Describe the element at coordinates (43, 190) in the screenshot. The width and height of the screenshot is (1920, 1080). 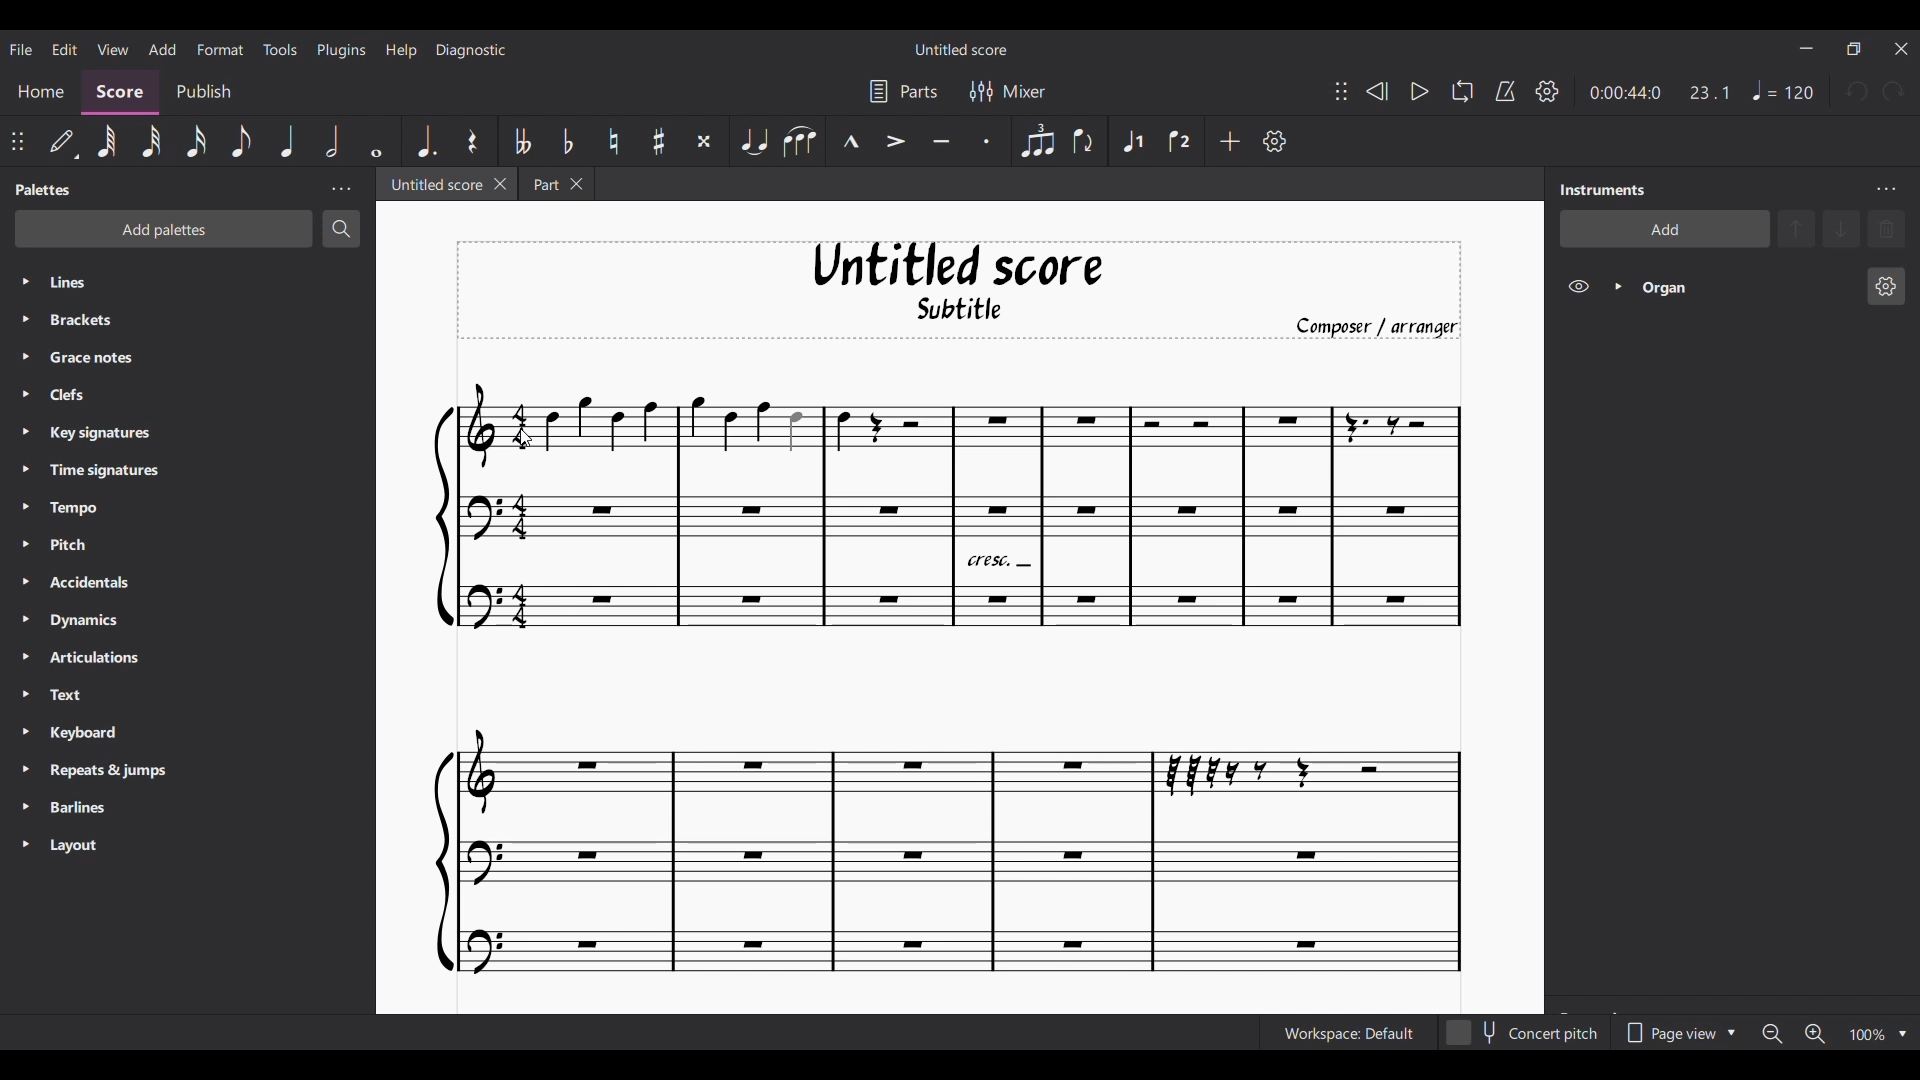
I see `Palette title` at that location.